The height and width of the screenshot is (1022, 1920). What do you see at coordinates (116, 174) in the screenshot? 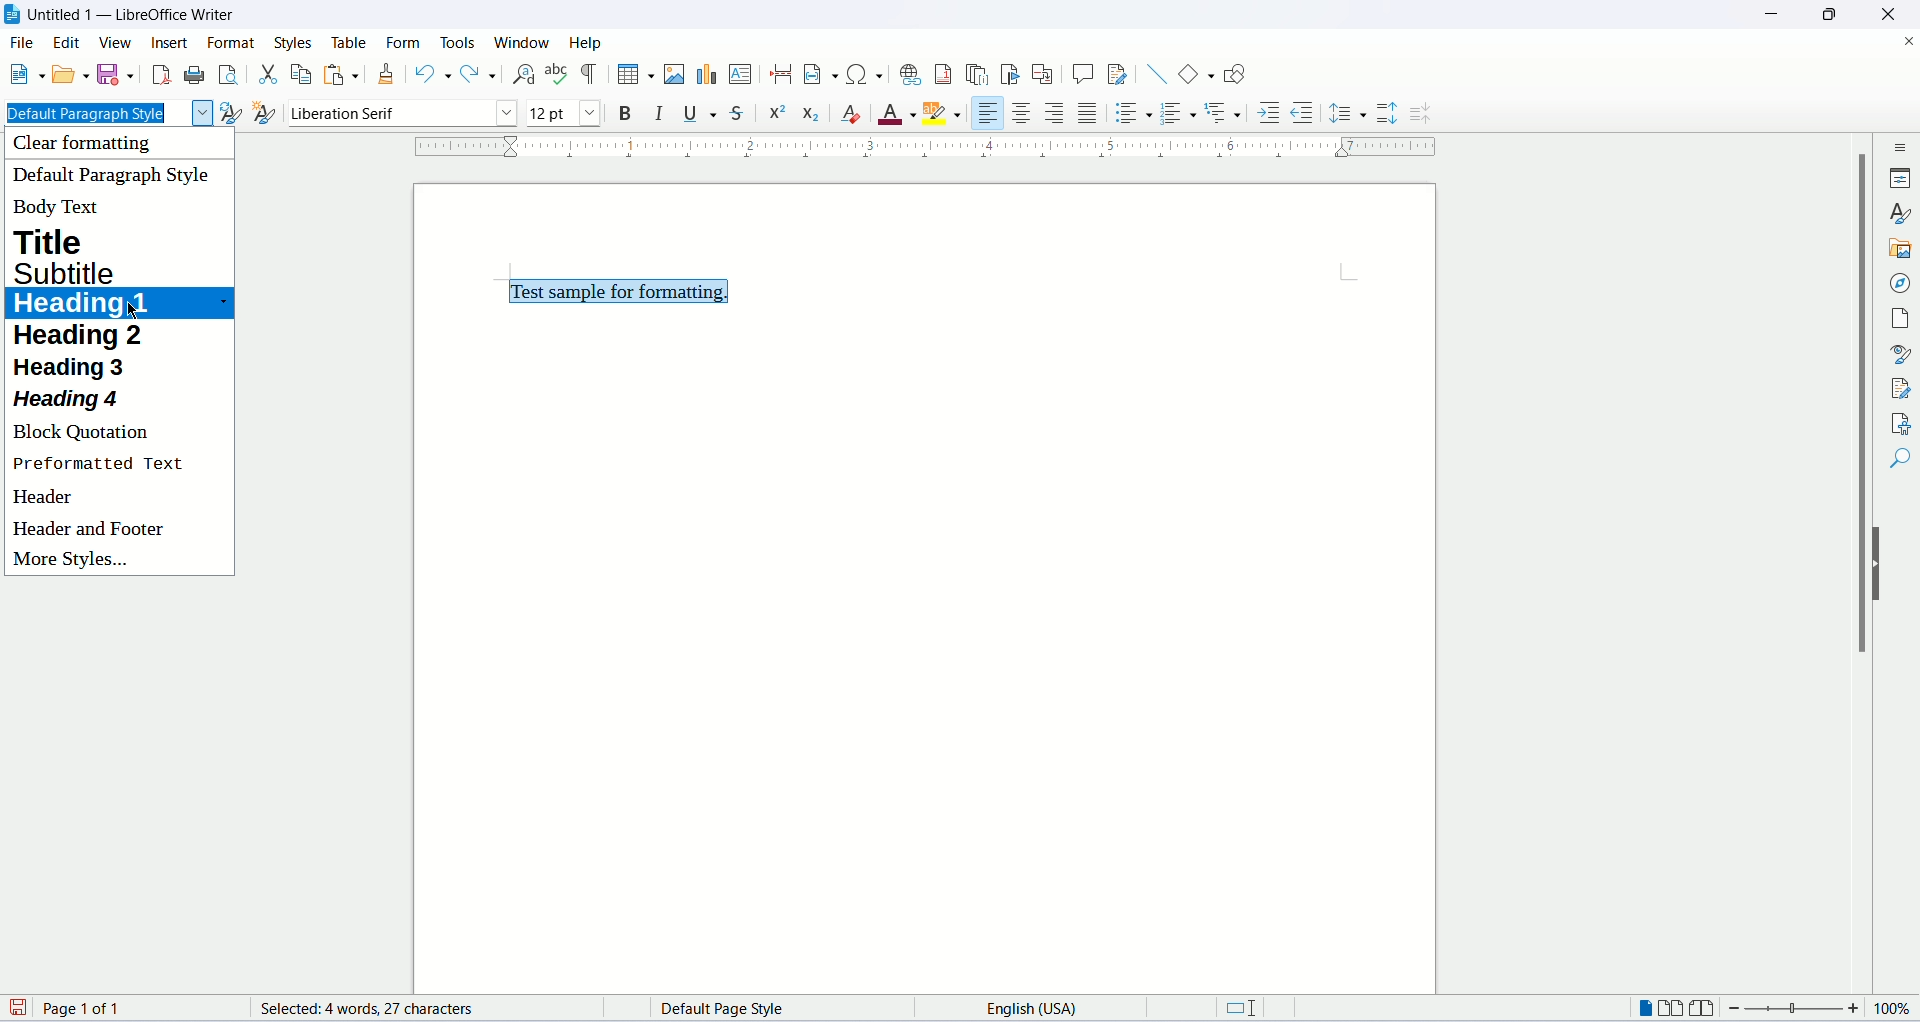
I see `default paragraph style` at bounding box center [116, 174].